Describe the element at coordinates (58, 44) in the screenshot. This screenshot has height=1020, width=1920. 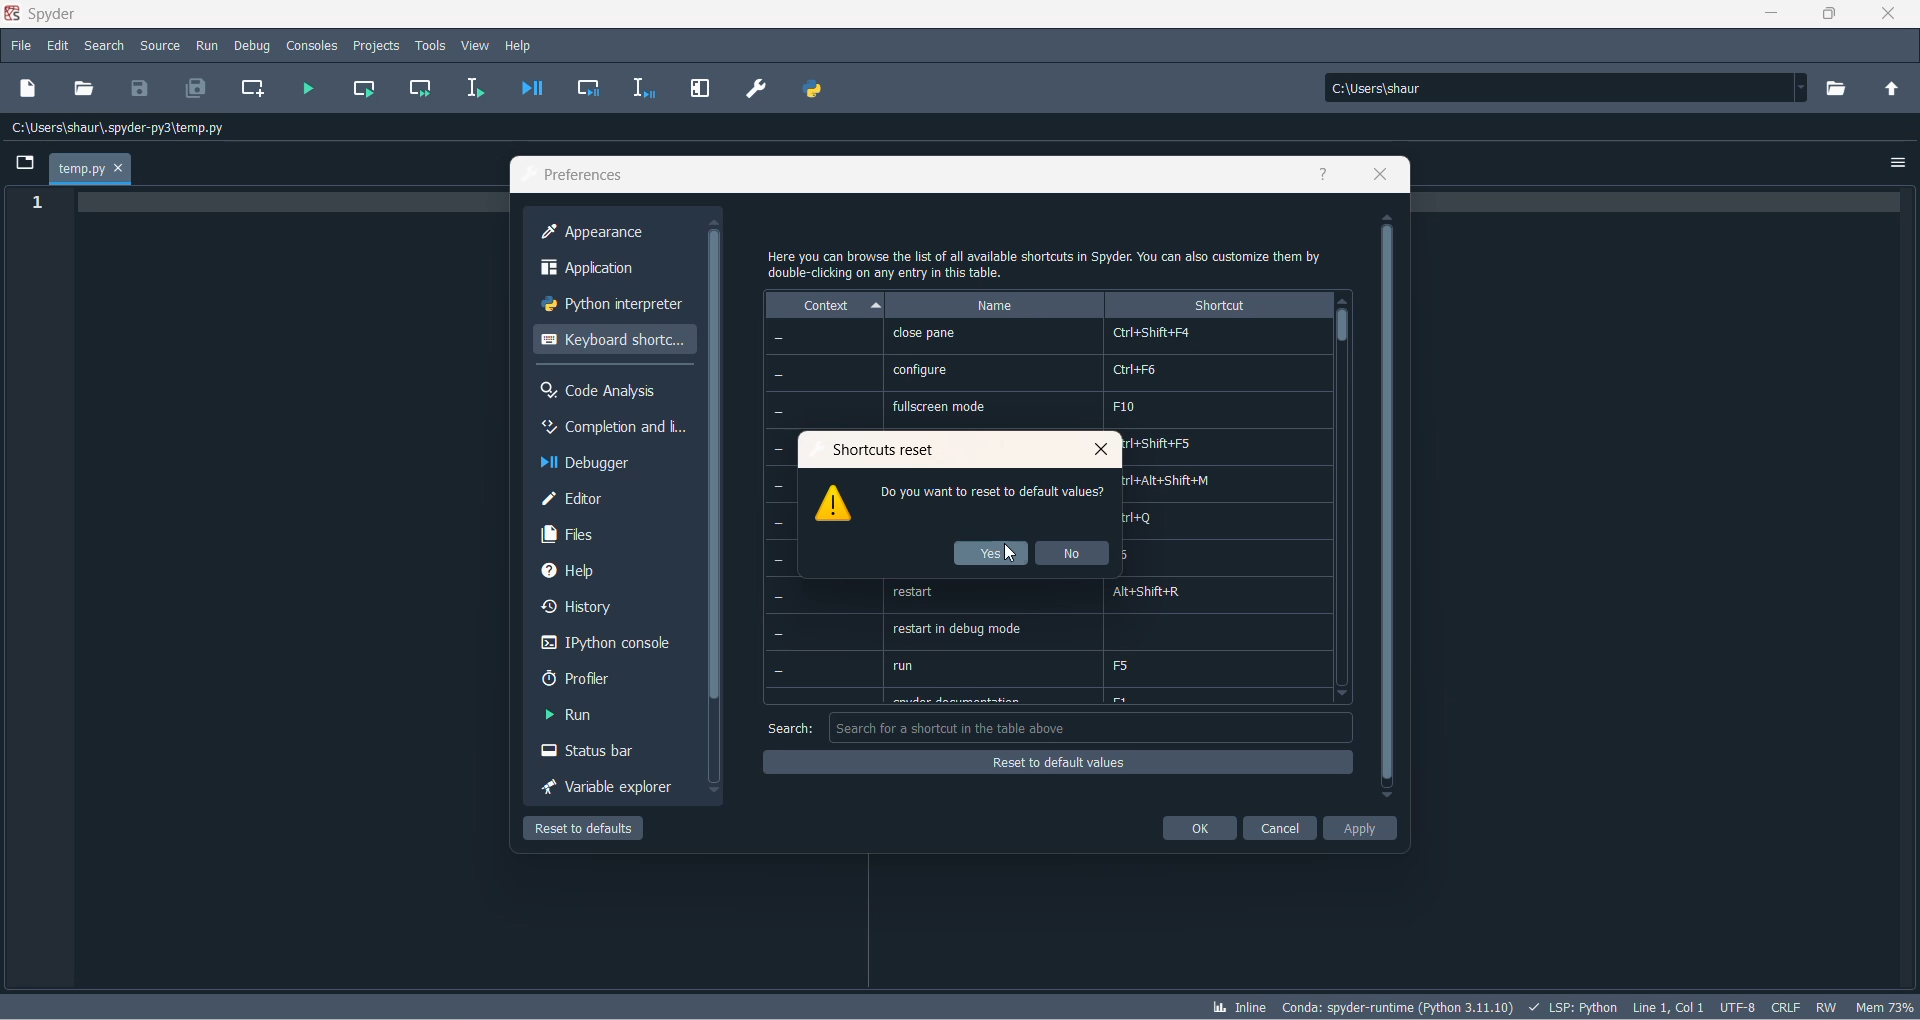
I see `edit` at that location.